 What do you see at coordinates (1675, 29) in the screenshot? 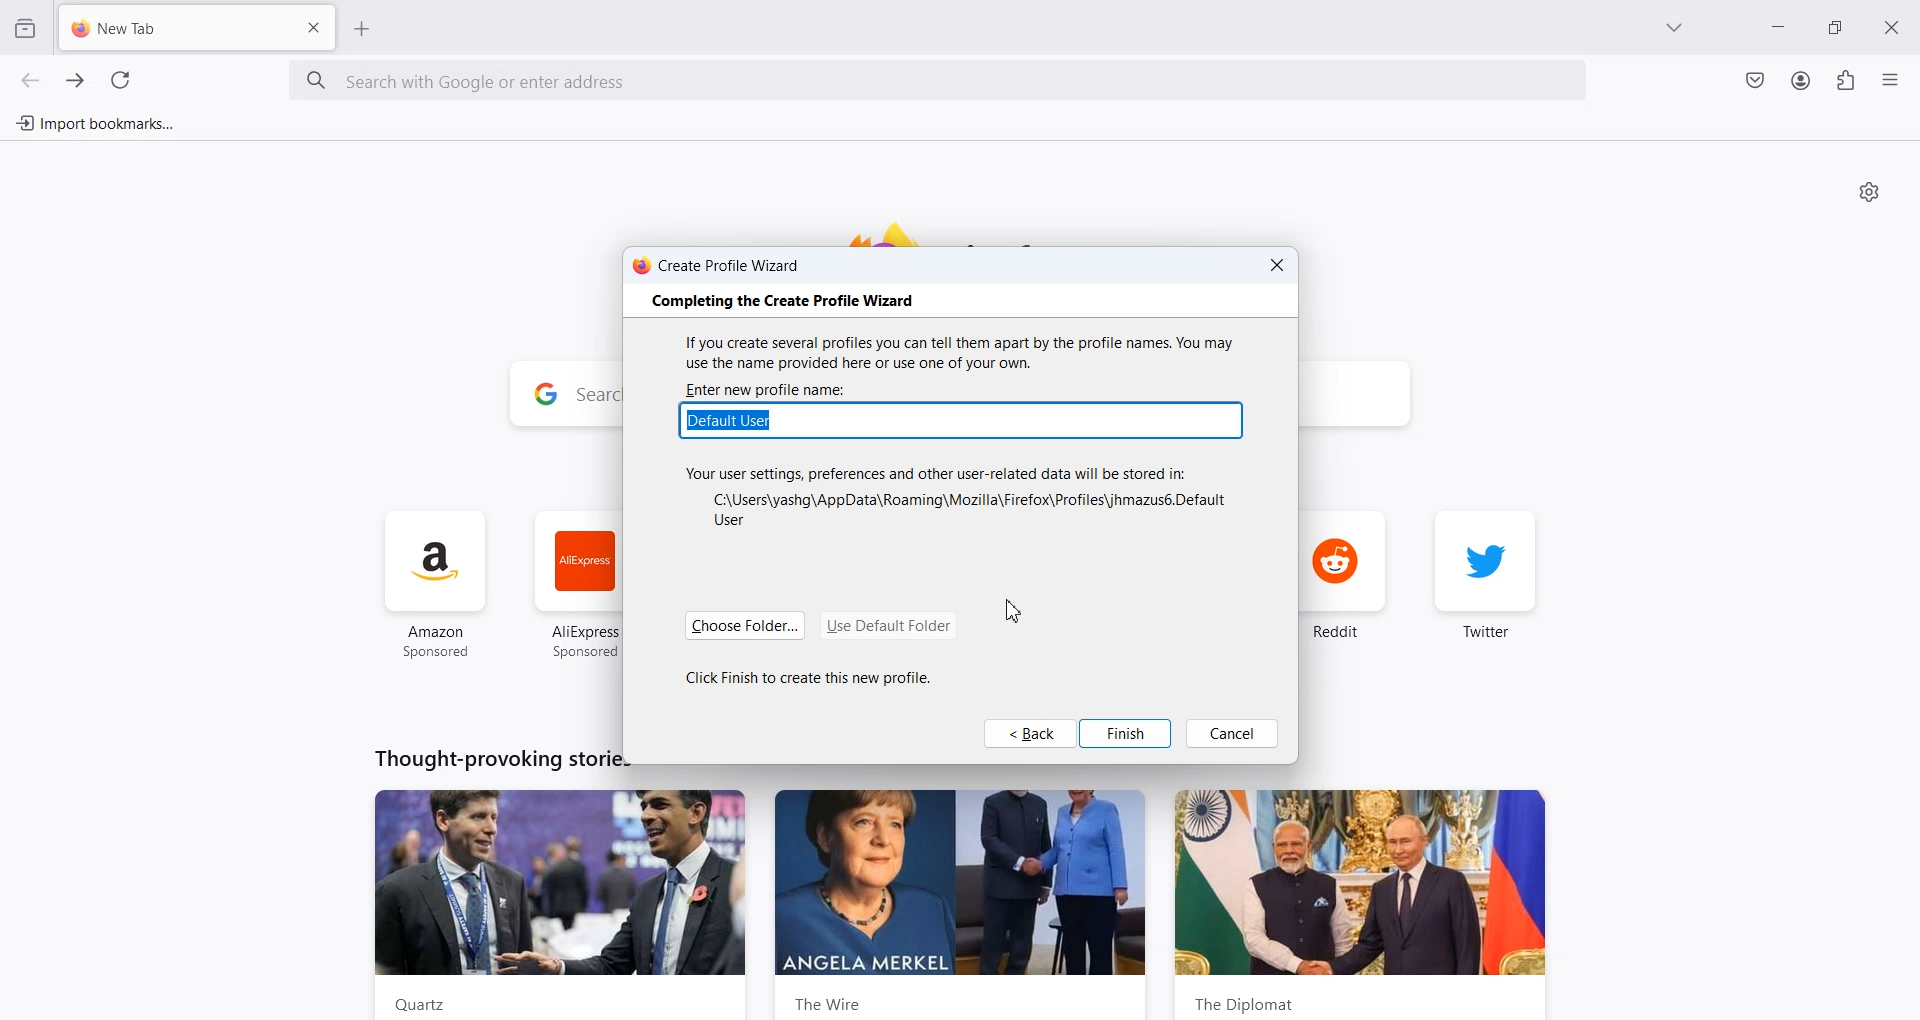
I see `List all tab` at bounding box center [1675, 29].